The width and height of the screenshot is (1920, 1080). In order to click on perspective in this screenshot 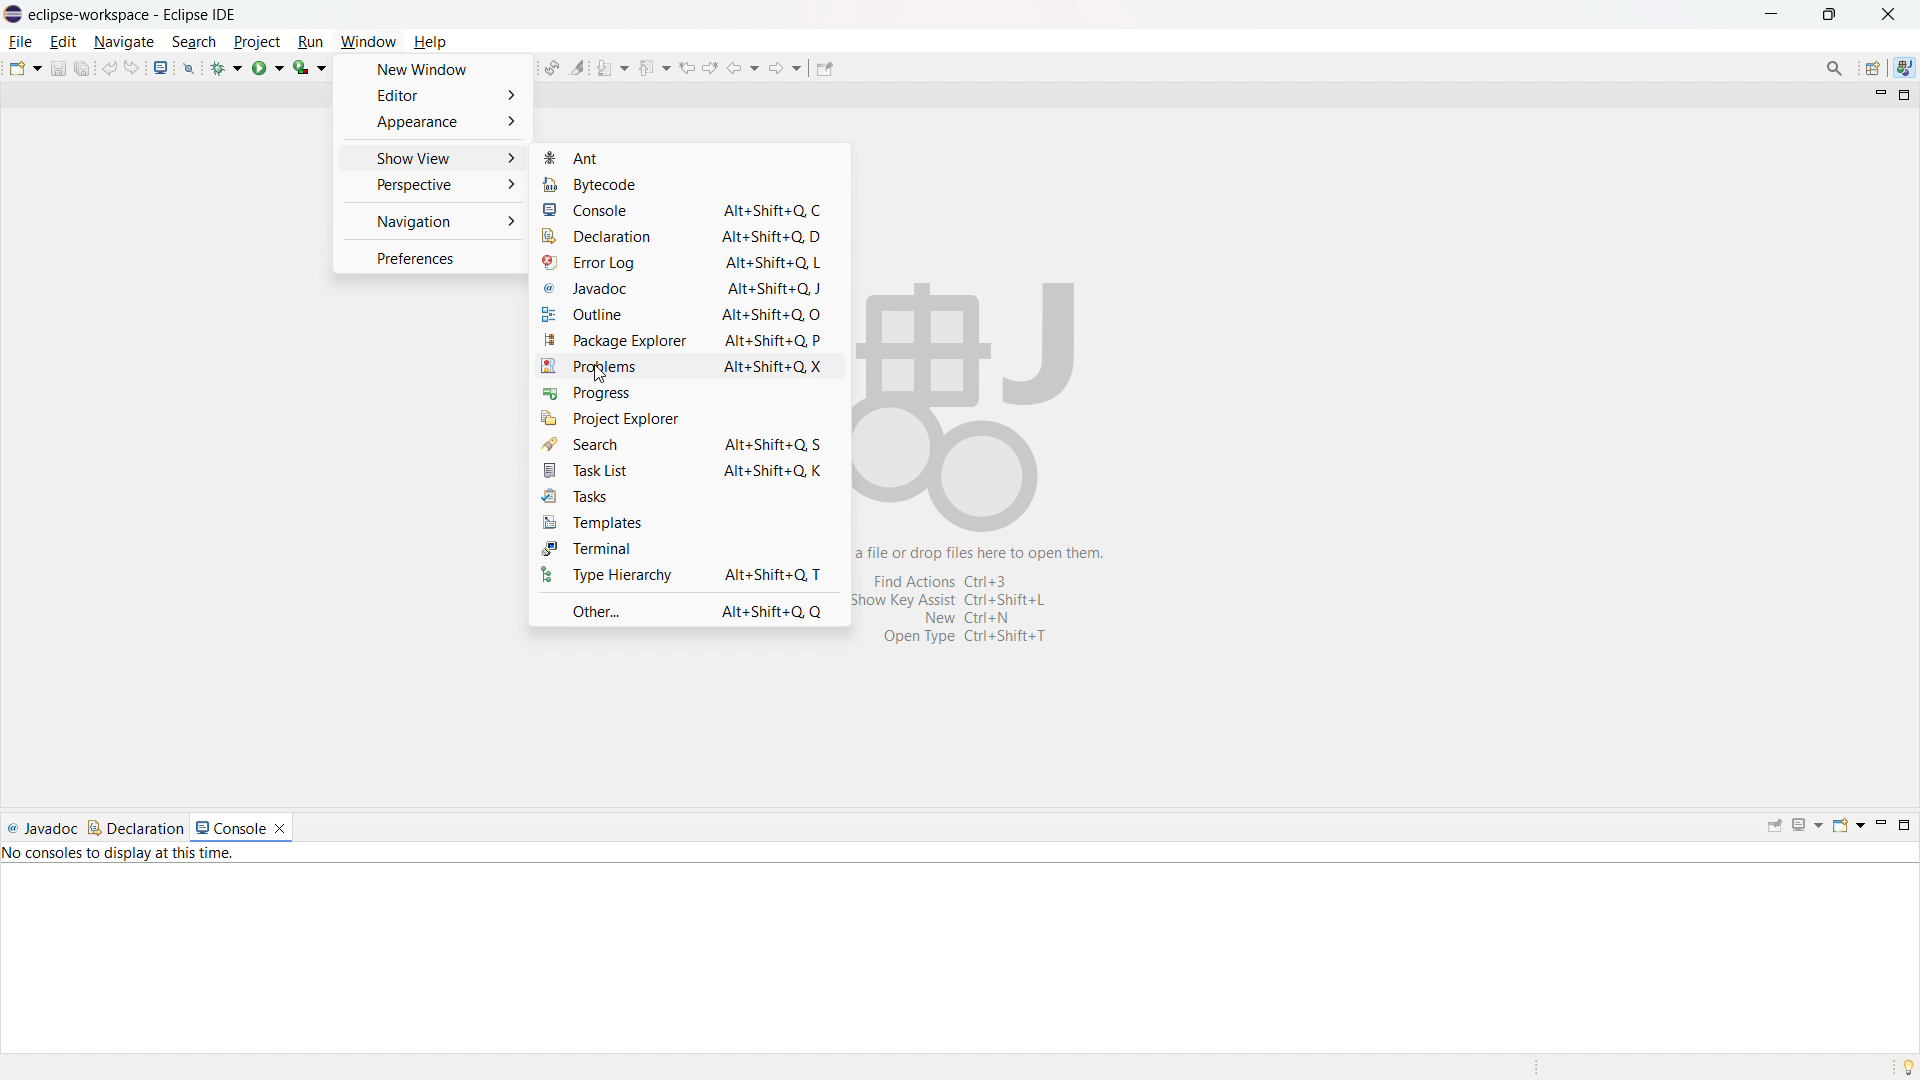, I will do `click(431, 185)`.